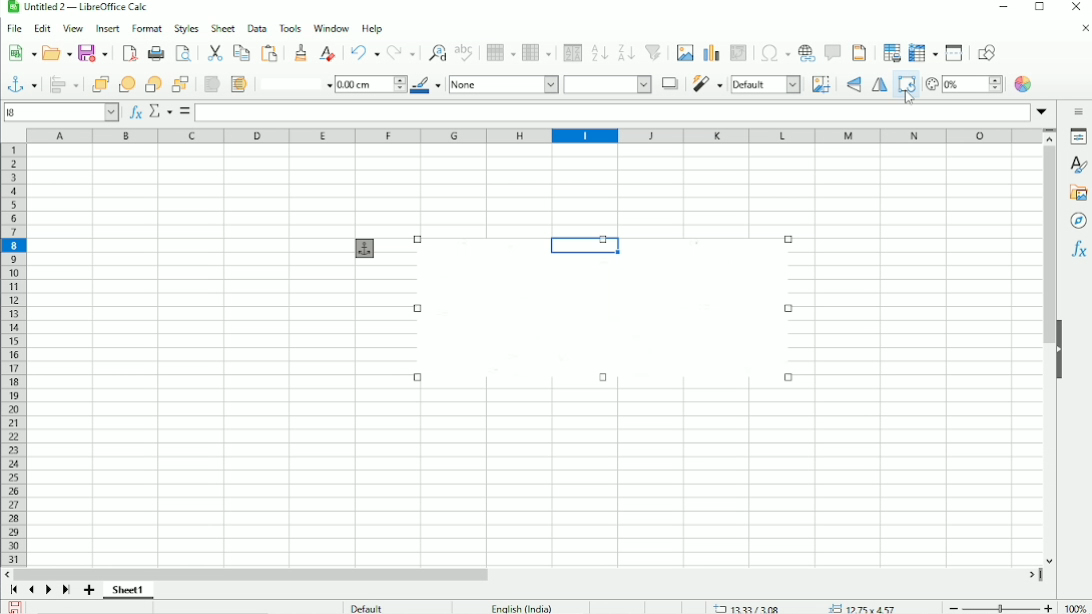 Image resolution: width=1092 pixels, height=614 pixels. I want to click on Insert chart, so click(711, 53).